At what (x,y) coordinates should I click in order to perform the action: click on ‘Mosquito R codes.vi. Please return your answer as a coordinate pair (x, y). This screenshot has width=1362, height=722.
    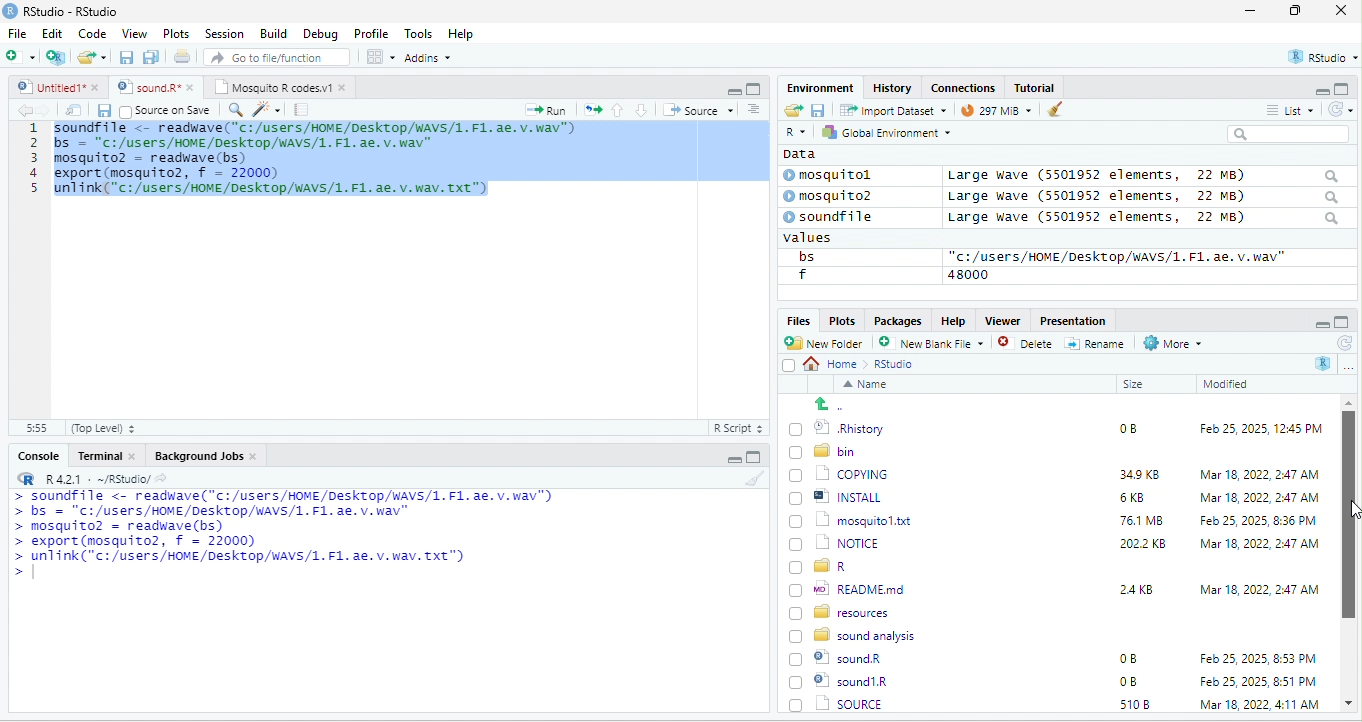
    Looking at the image, I should click on (150, 87).